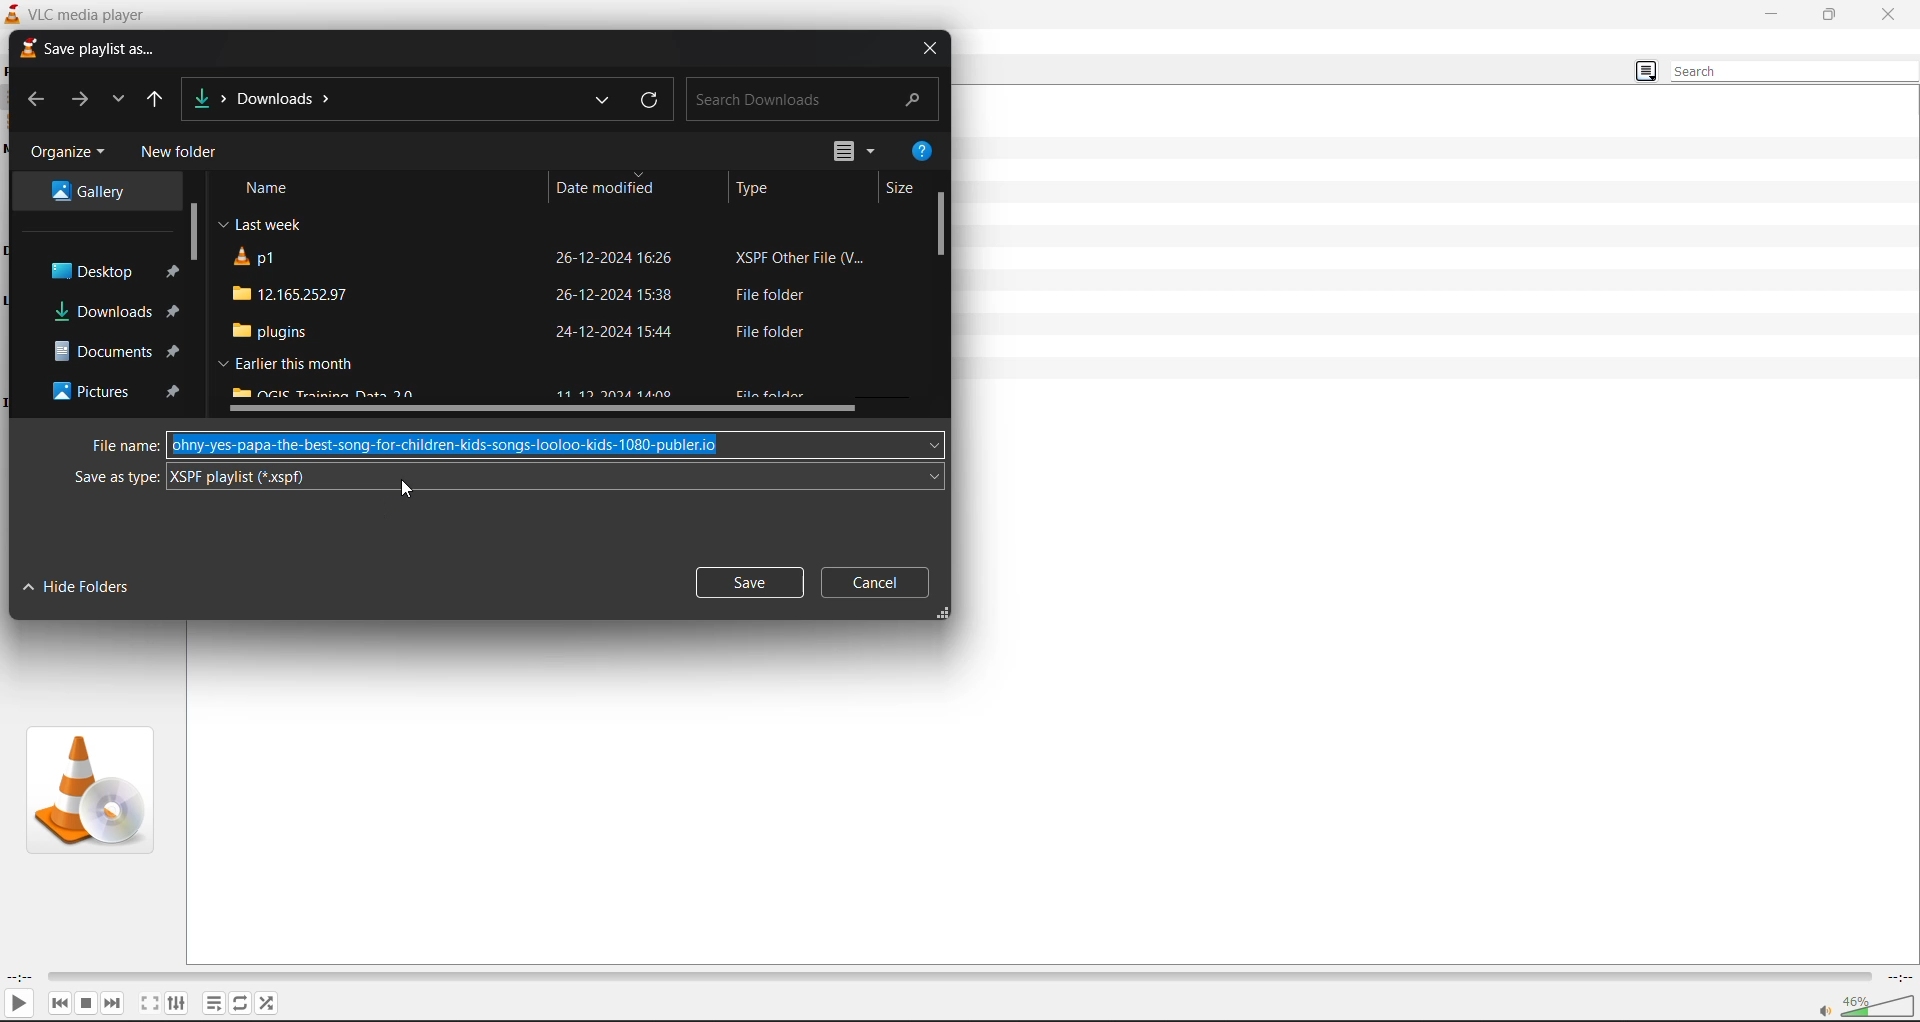 The width and height of the screenshot is (1920, 1022). Describe the element at coordinates (111, 351) in the screenshot. I see `documents` at that location.